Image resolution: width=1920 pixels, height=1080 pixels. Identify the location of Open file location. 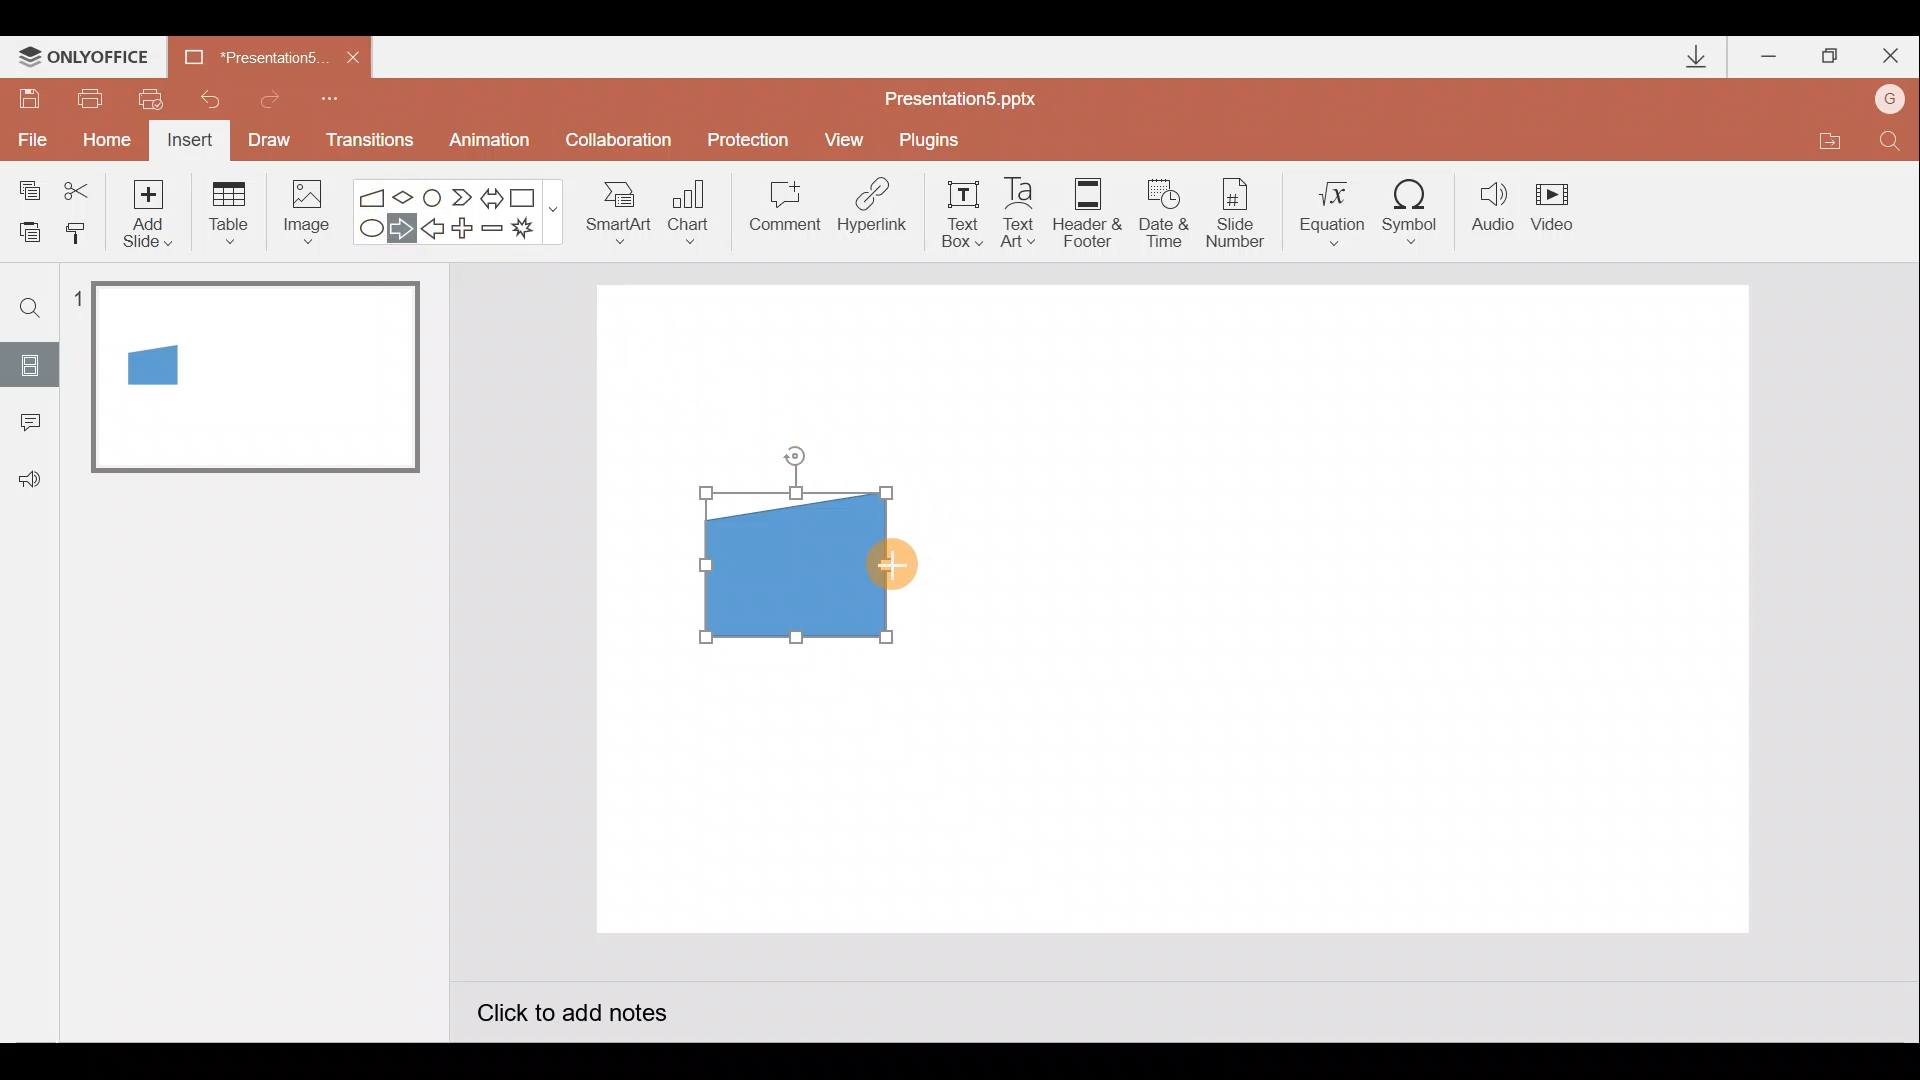
(1829, 144).